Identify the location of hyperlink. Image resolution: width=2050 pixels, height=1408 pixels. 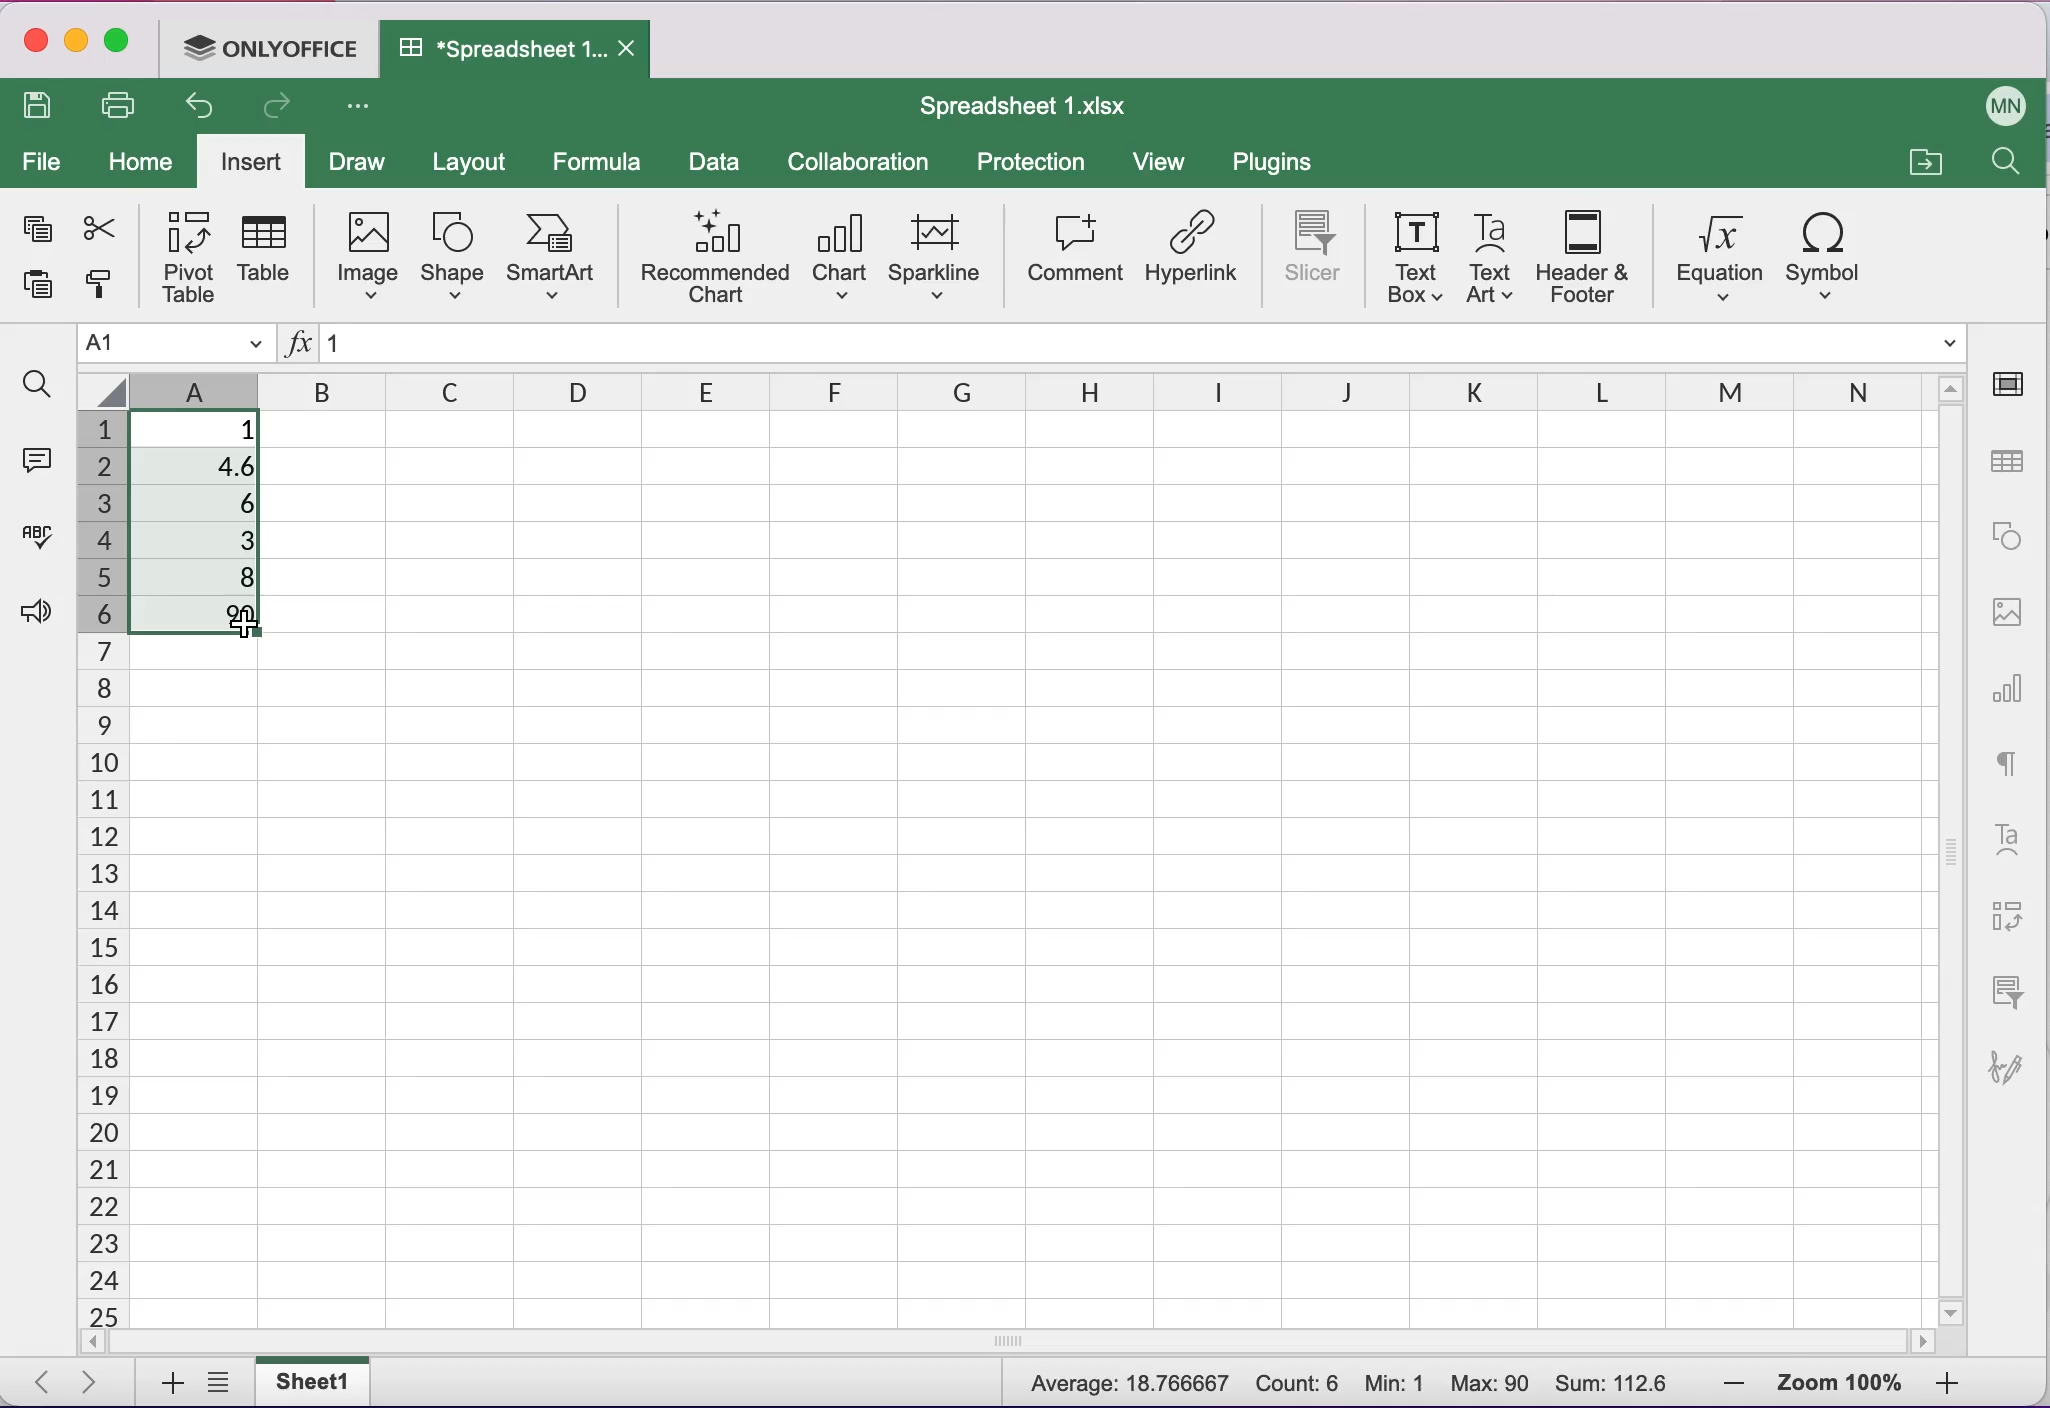
(1195, 255).